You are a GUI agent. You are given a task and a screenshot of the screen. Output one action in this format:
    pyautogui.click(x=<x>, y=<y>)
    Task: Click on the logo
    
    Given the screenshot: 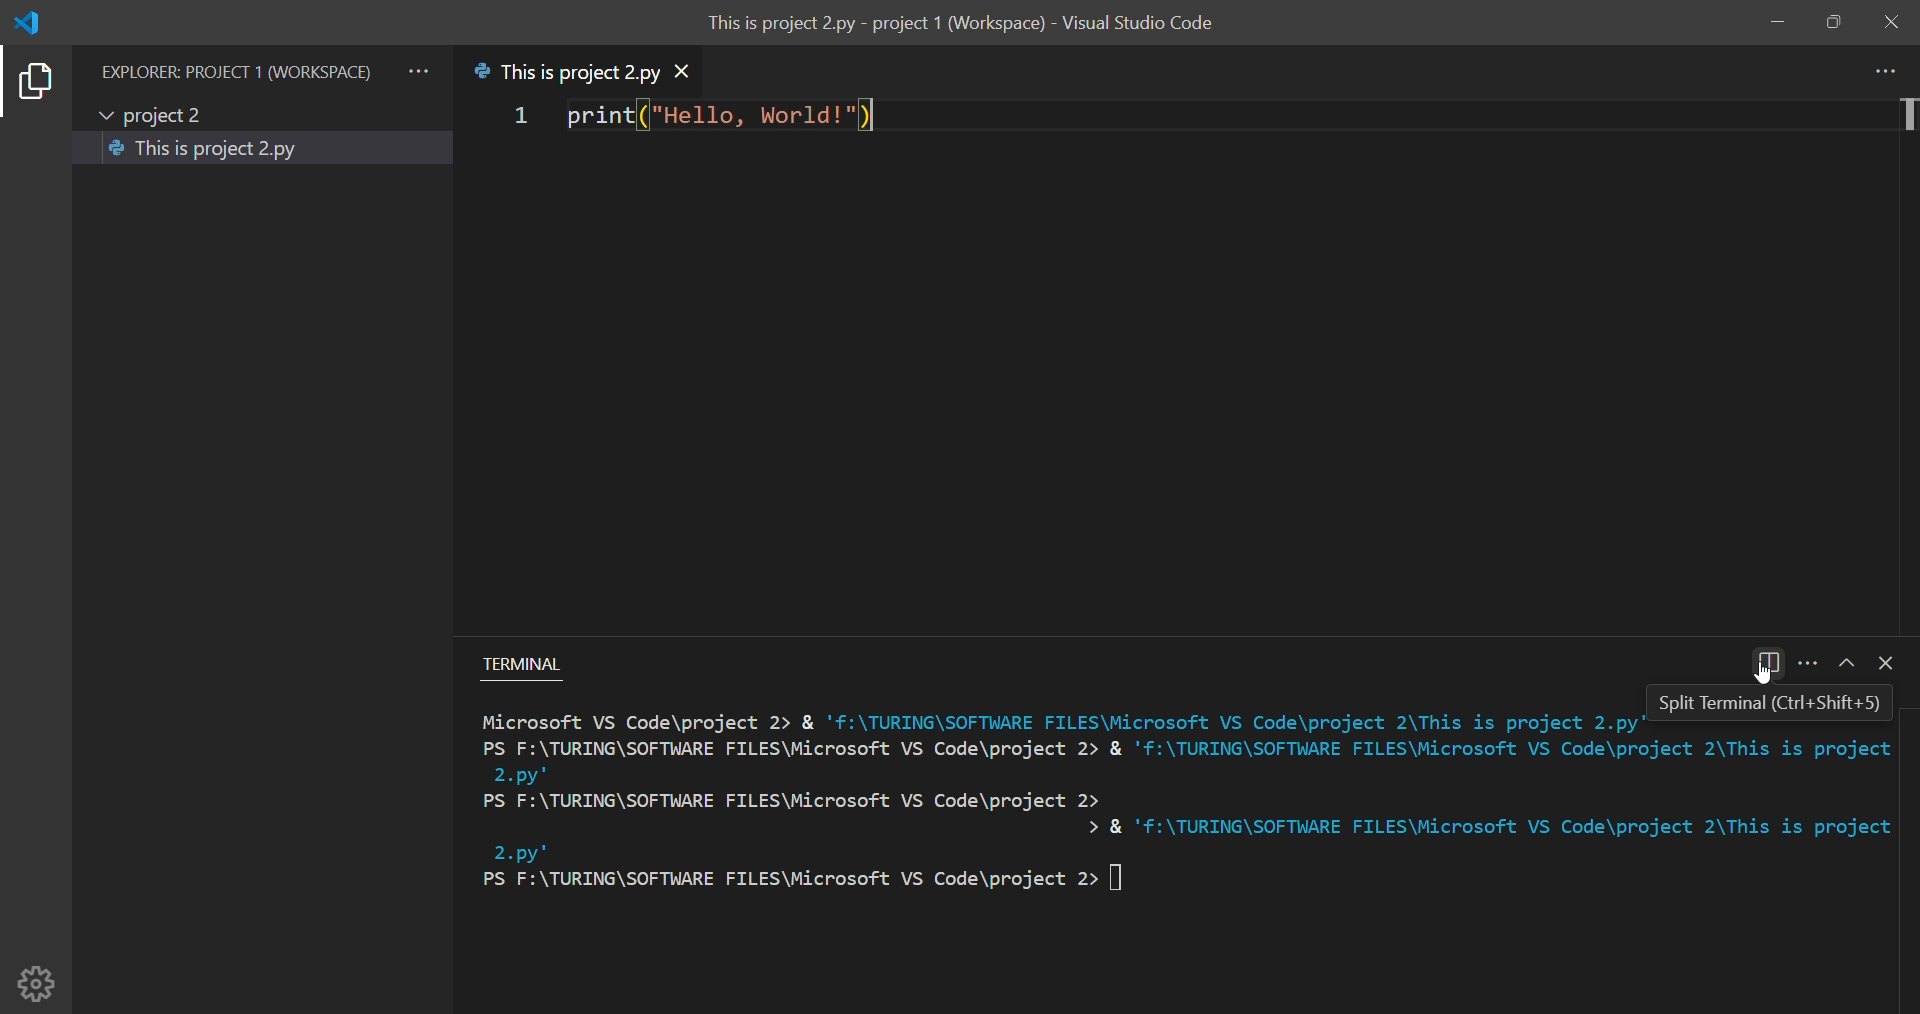 What is the action you would take?
    pyautogui.click(x=35, y=21)
    